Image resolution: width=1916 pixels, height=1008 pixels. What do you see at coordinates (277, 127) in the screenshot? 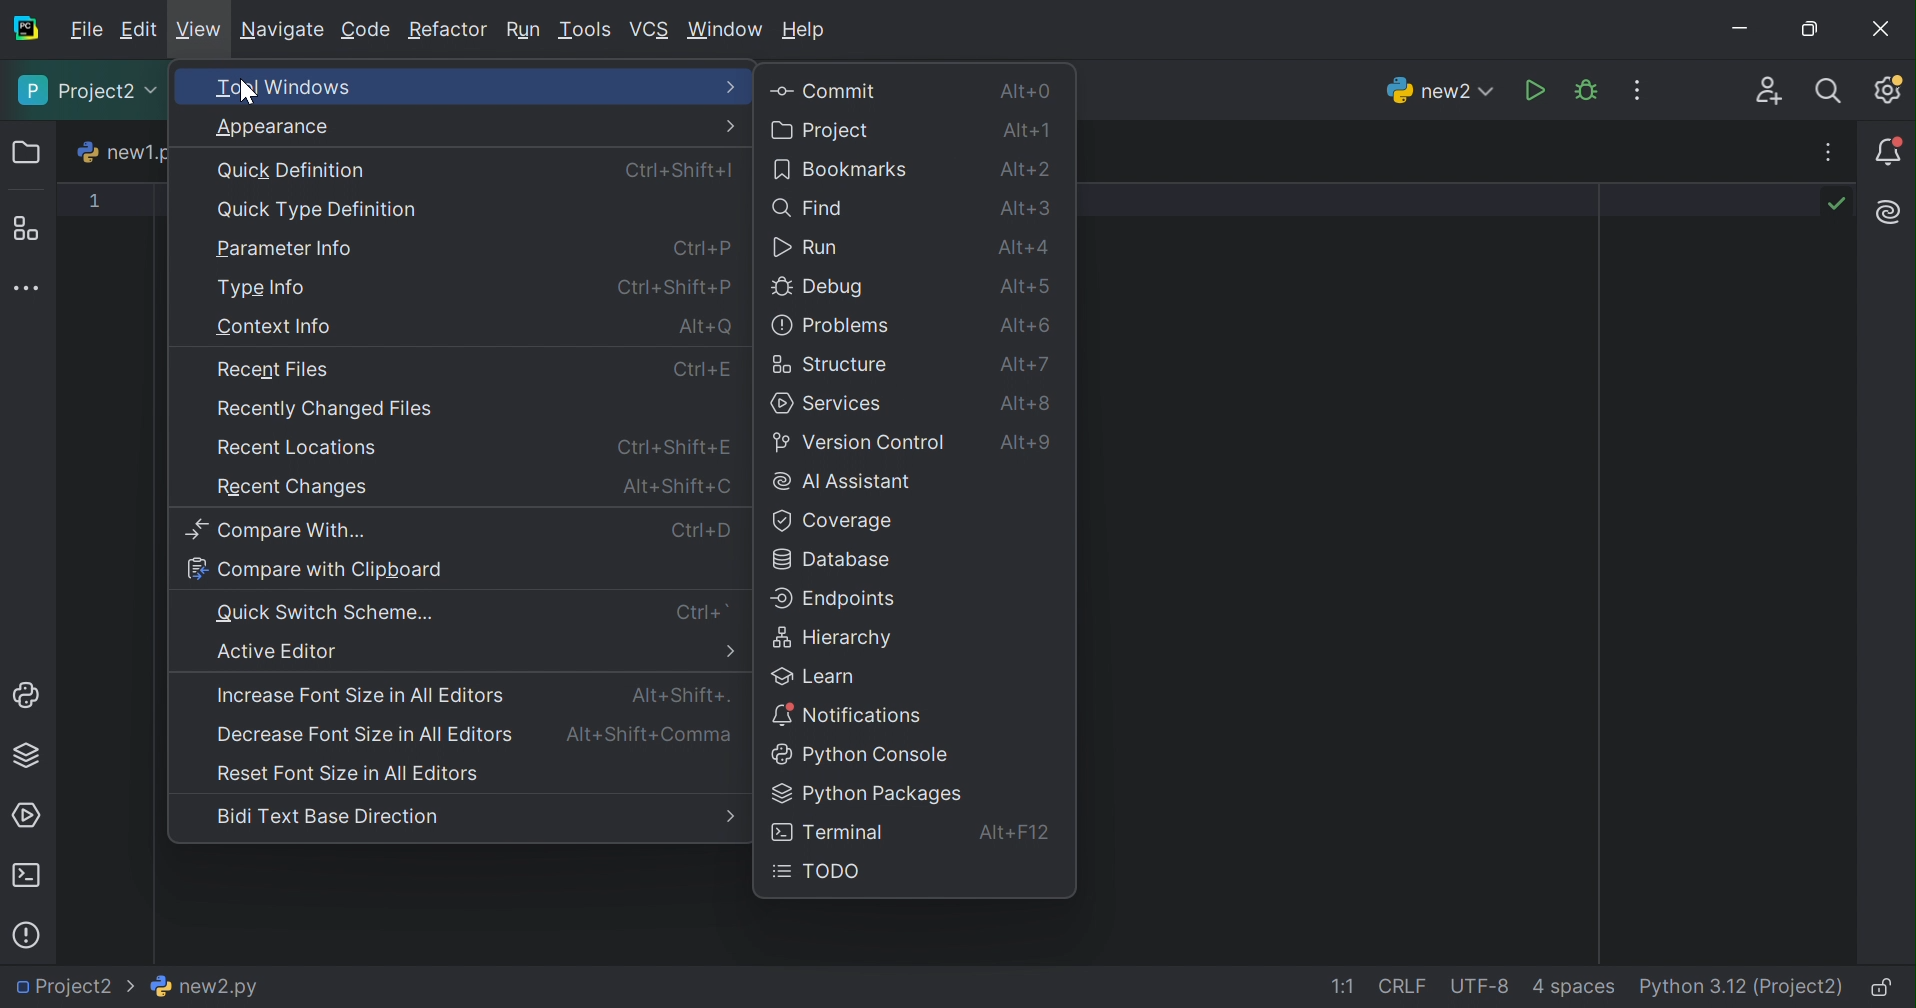
I see `Apearance` at bounding box center [277, 127].